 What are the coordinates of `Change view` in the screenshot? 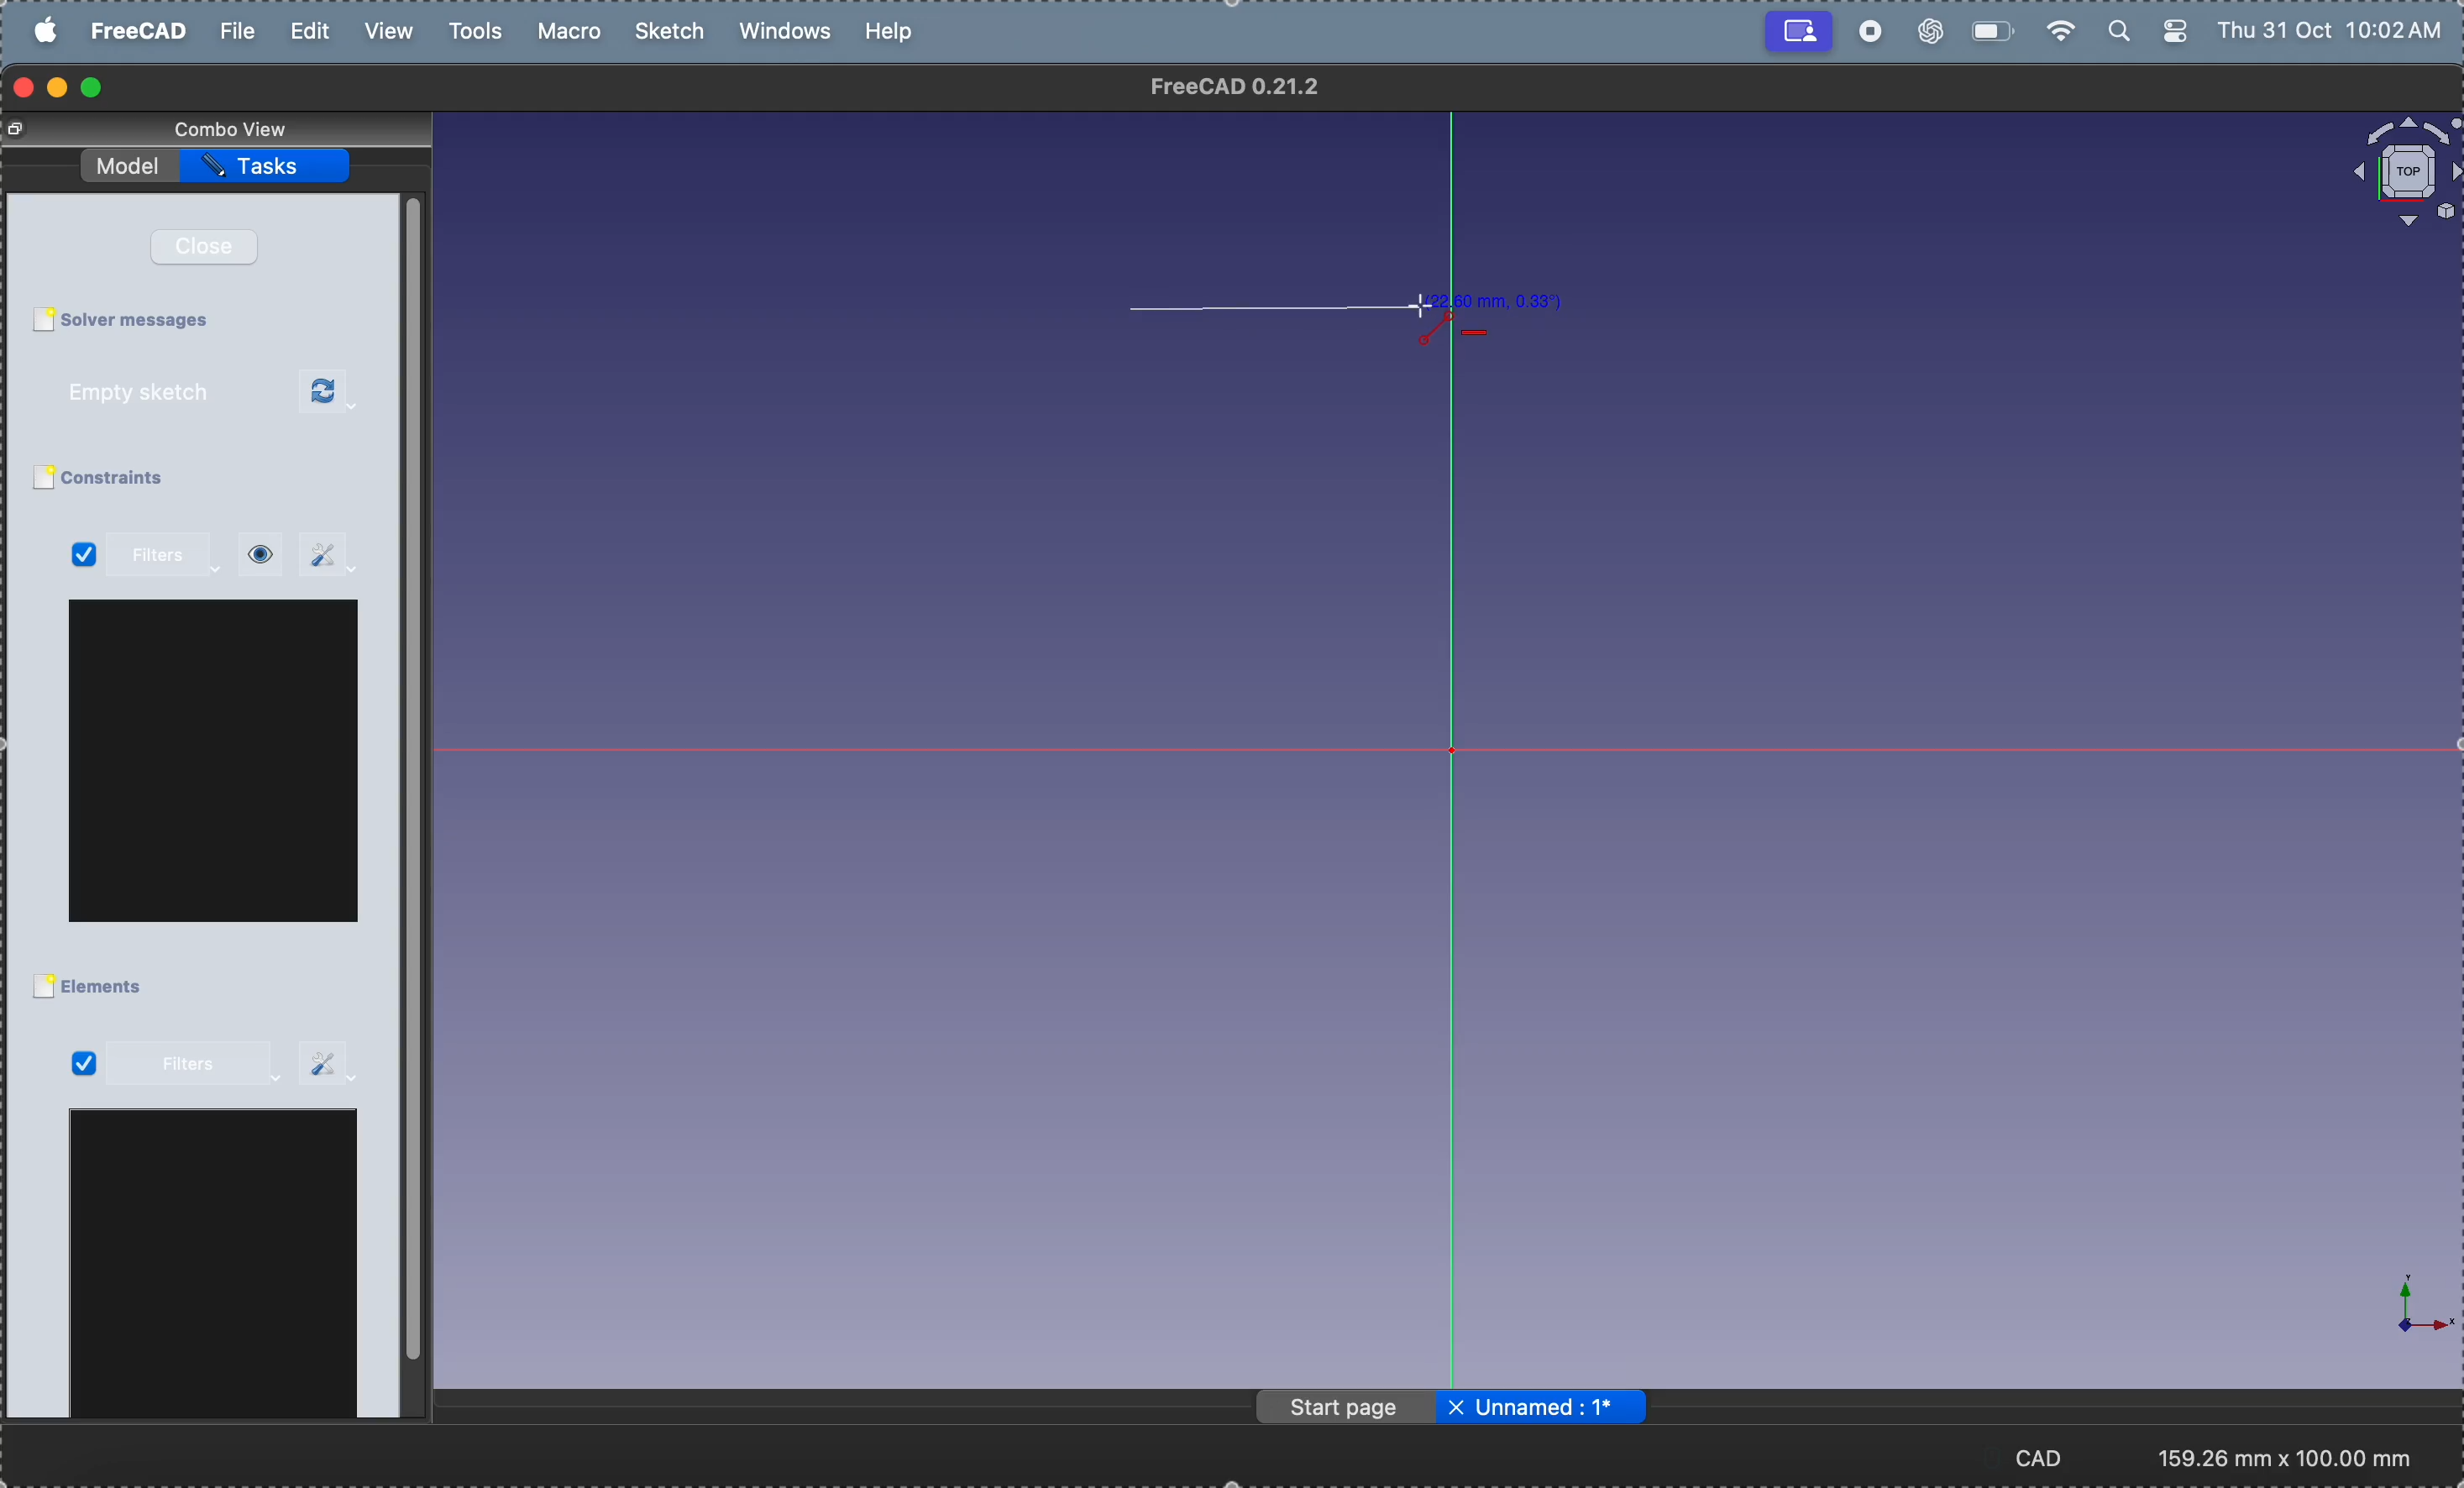 It's located at (21, 130).